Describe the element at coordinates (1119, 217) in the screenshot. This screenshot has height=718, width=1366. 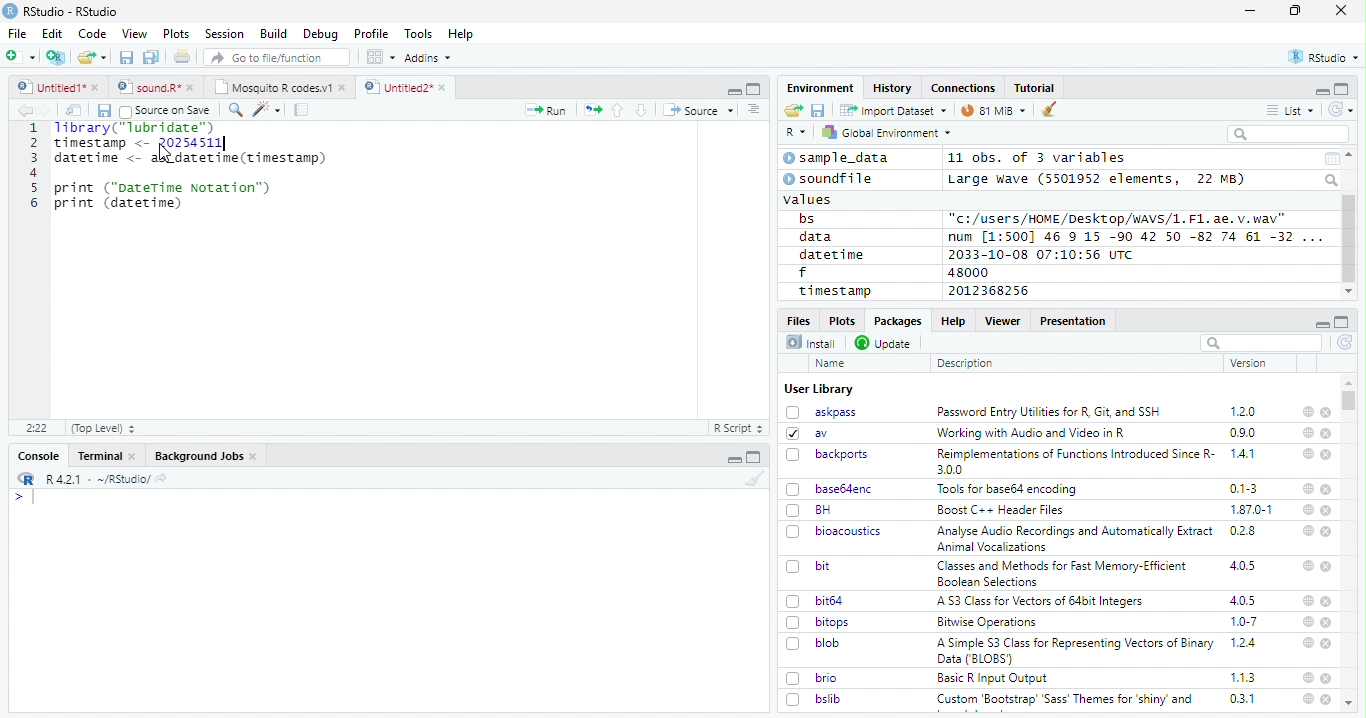
I see `"c:/users/HOME /Desktop/wWAVS/1.F1, ae. v.wav"` at that location.